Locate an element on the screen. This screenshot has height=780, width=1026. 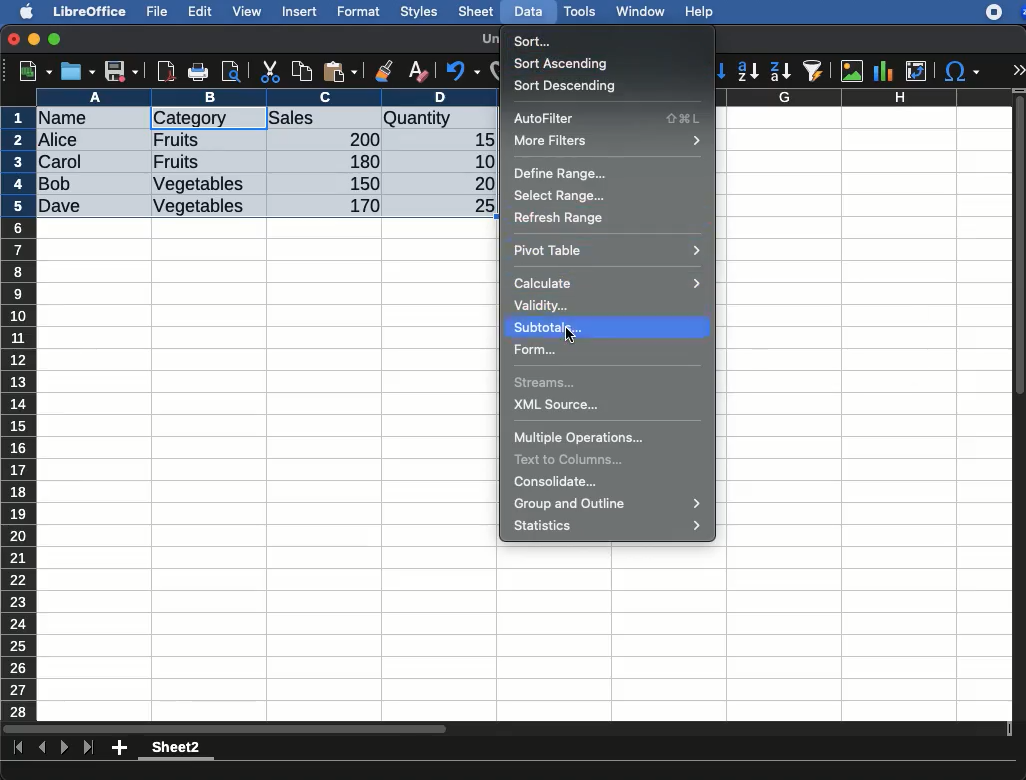
print preview is located at coordinates (231, 73).